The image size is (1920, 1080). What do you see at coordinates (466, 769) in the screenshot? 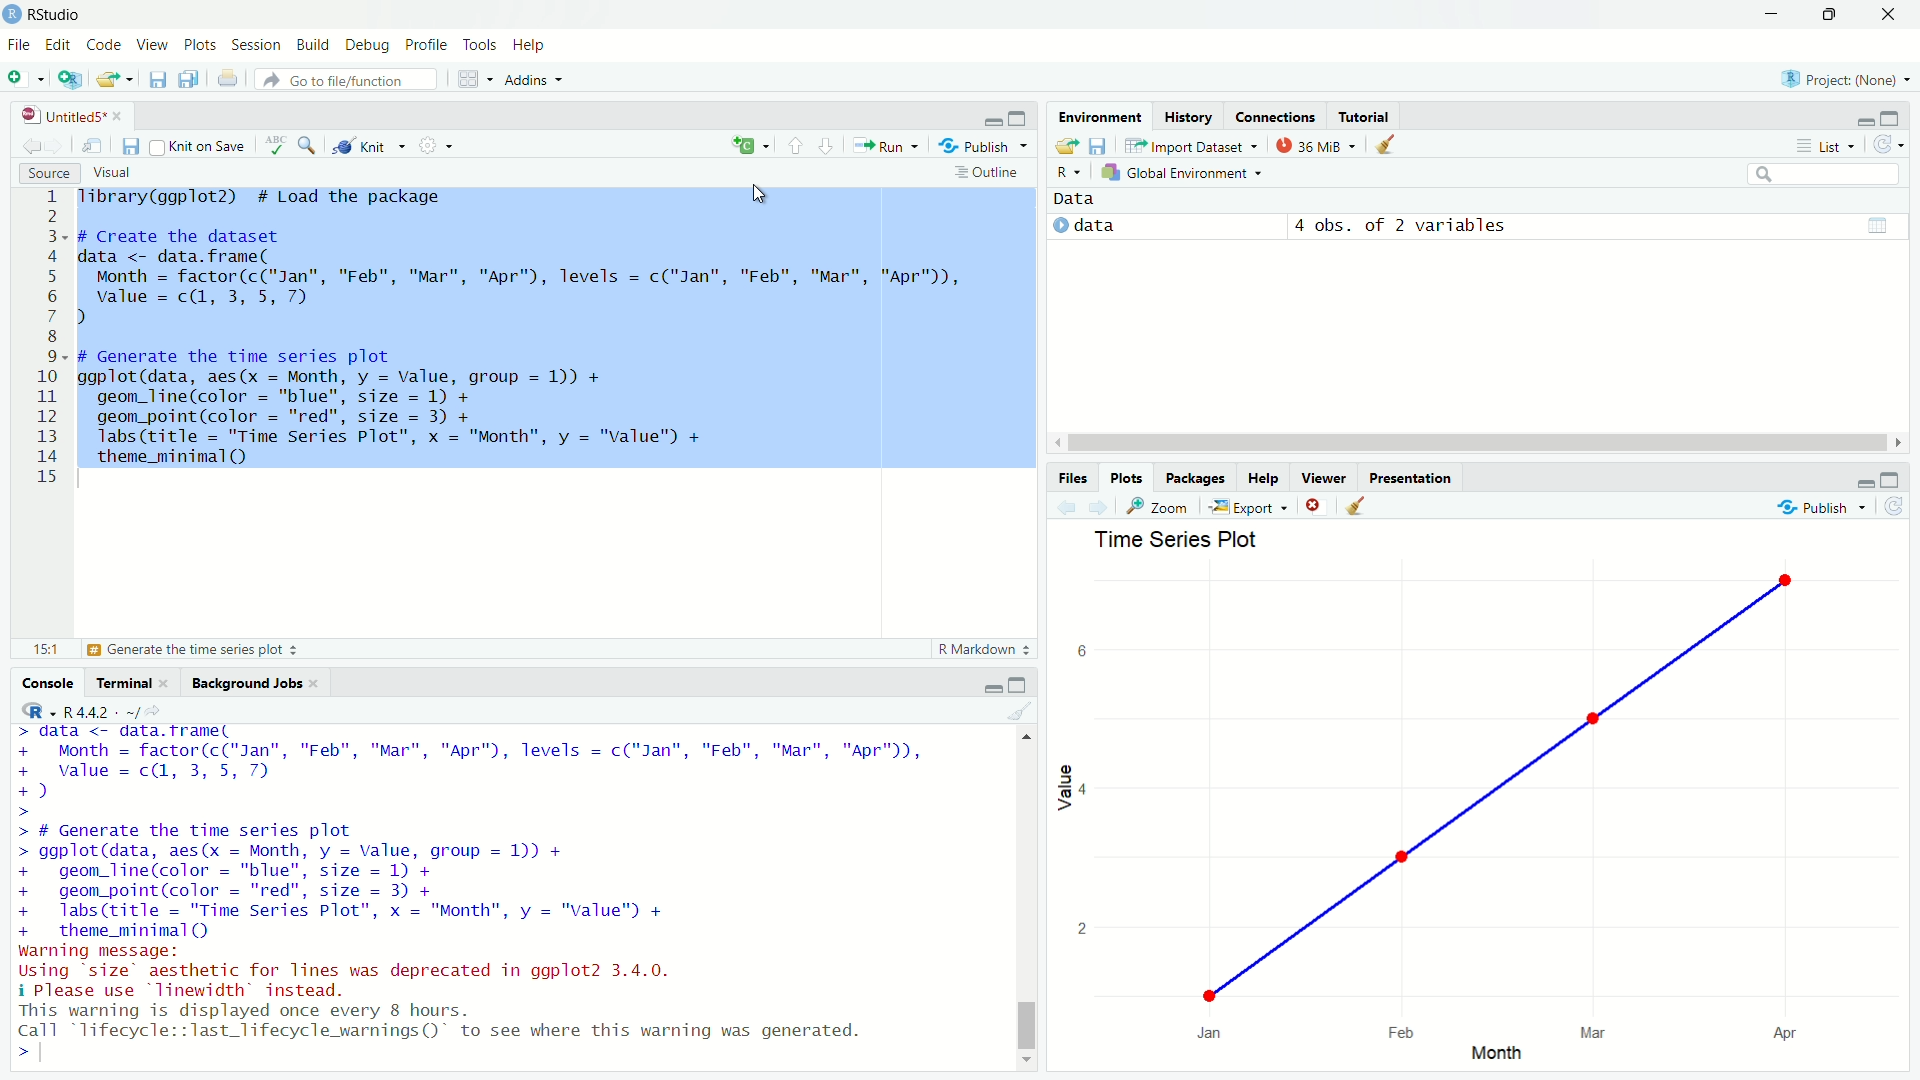
I see `month data` at bounding box center [466, 769].